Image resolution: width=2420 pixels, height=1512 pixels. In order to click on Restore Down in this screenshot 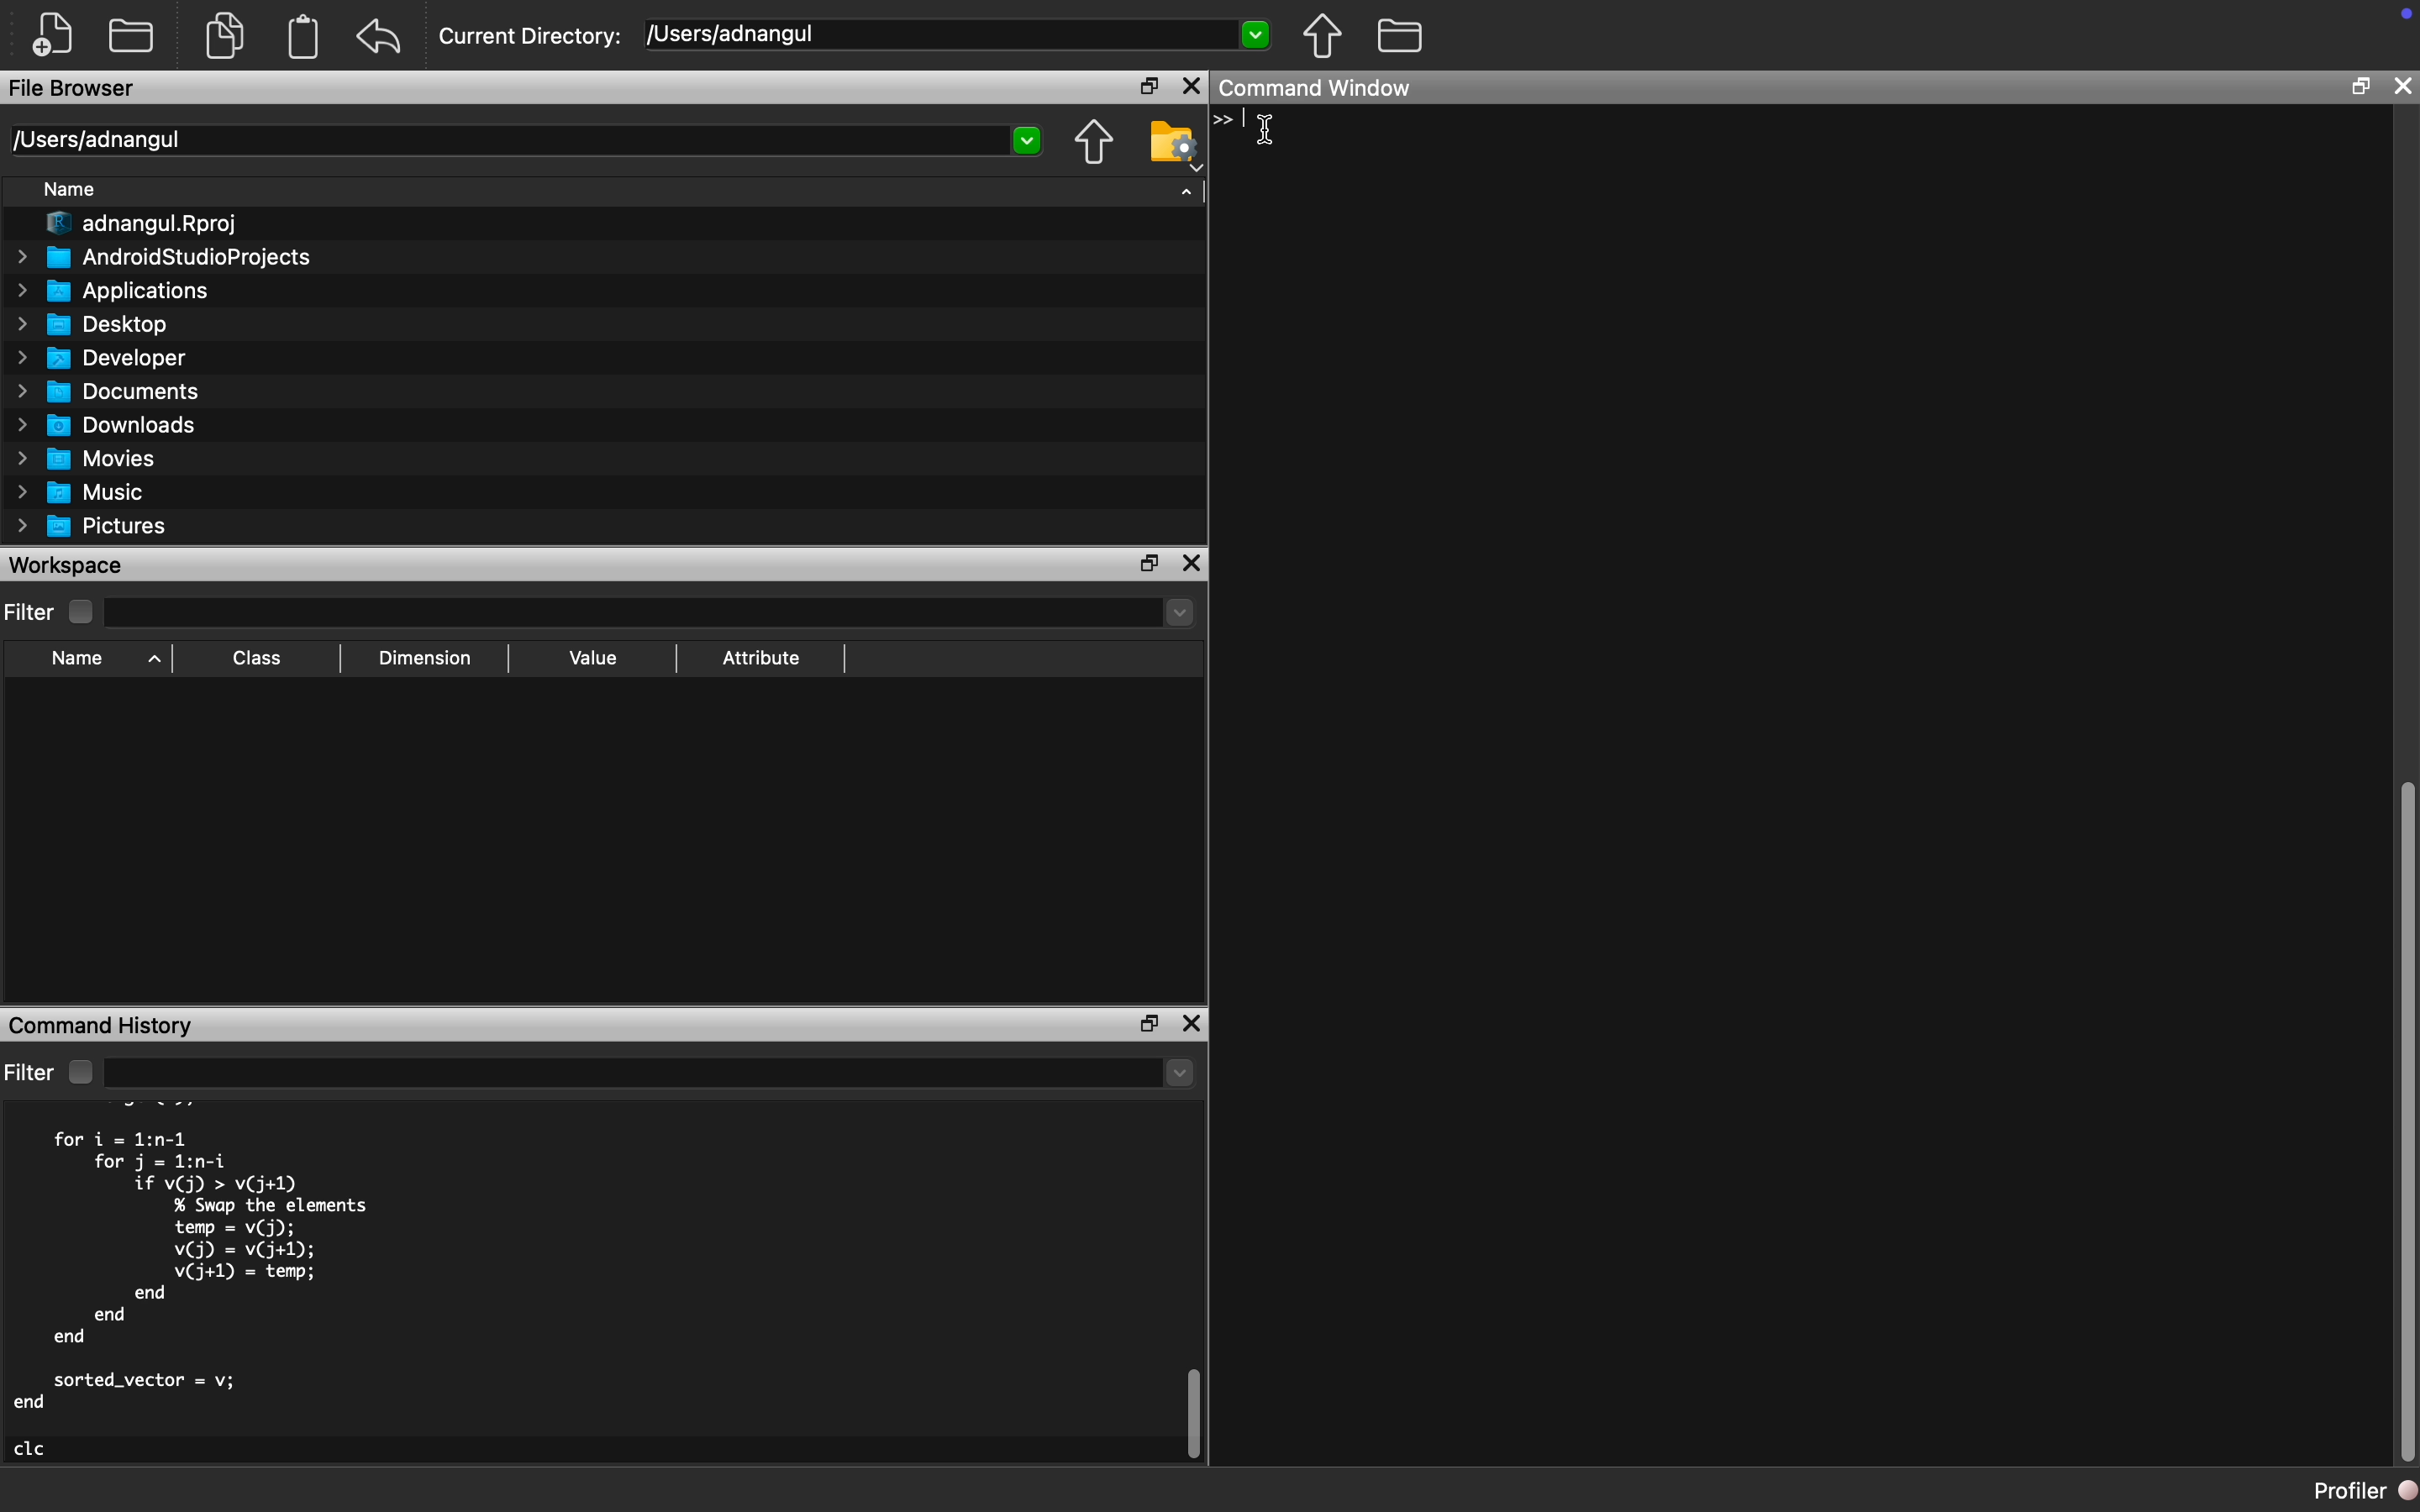, I will do `click(1151, 565)`.